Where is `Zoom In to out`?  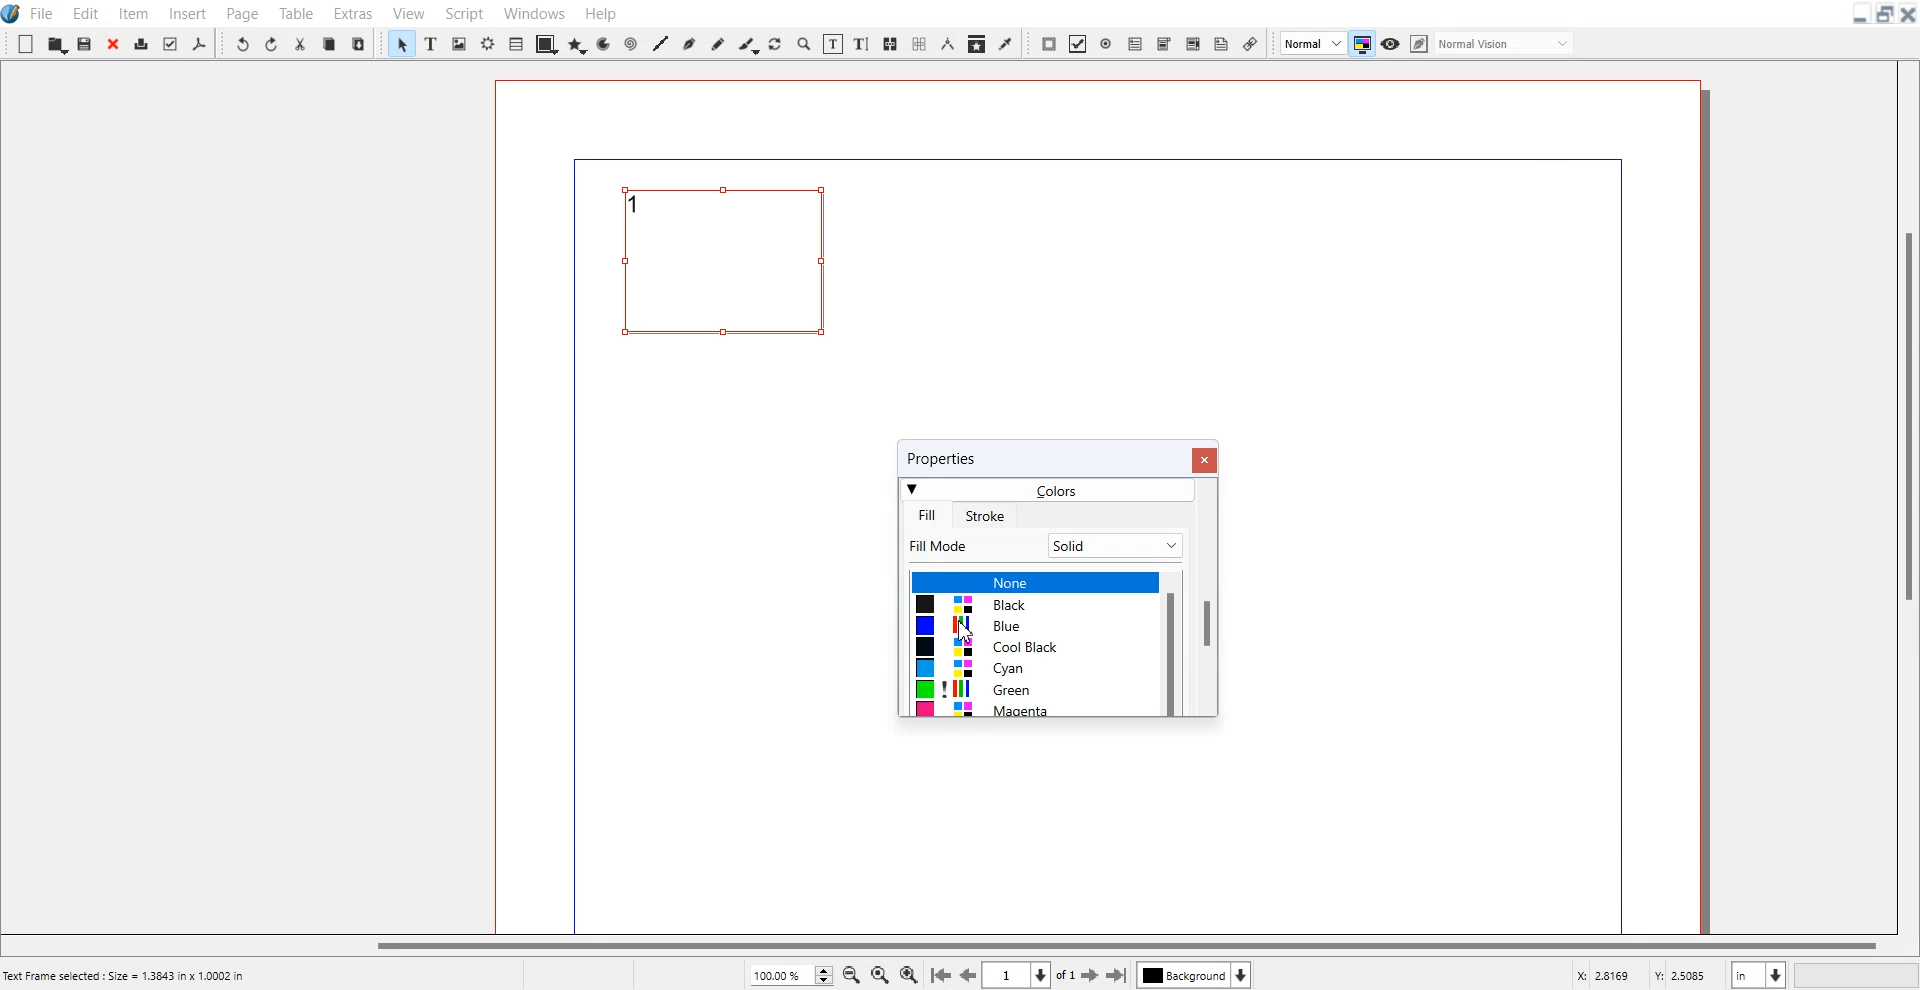
Zoom In to out is located at coordinates (804, 43).